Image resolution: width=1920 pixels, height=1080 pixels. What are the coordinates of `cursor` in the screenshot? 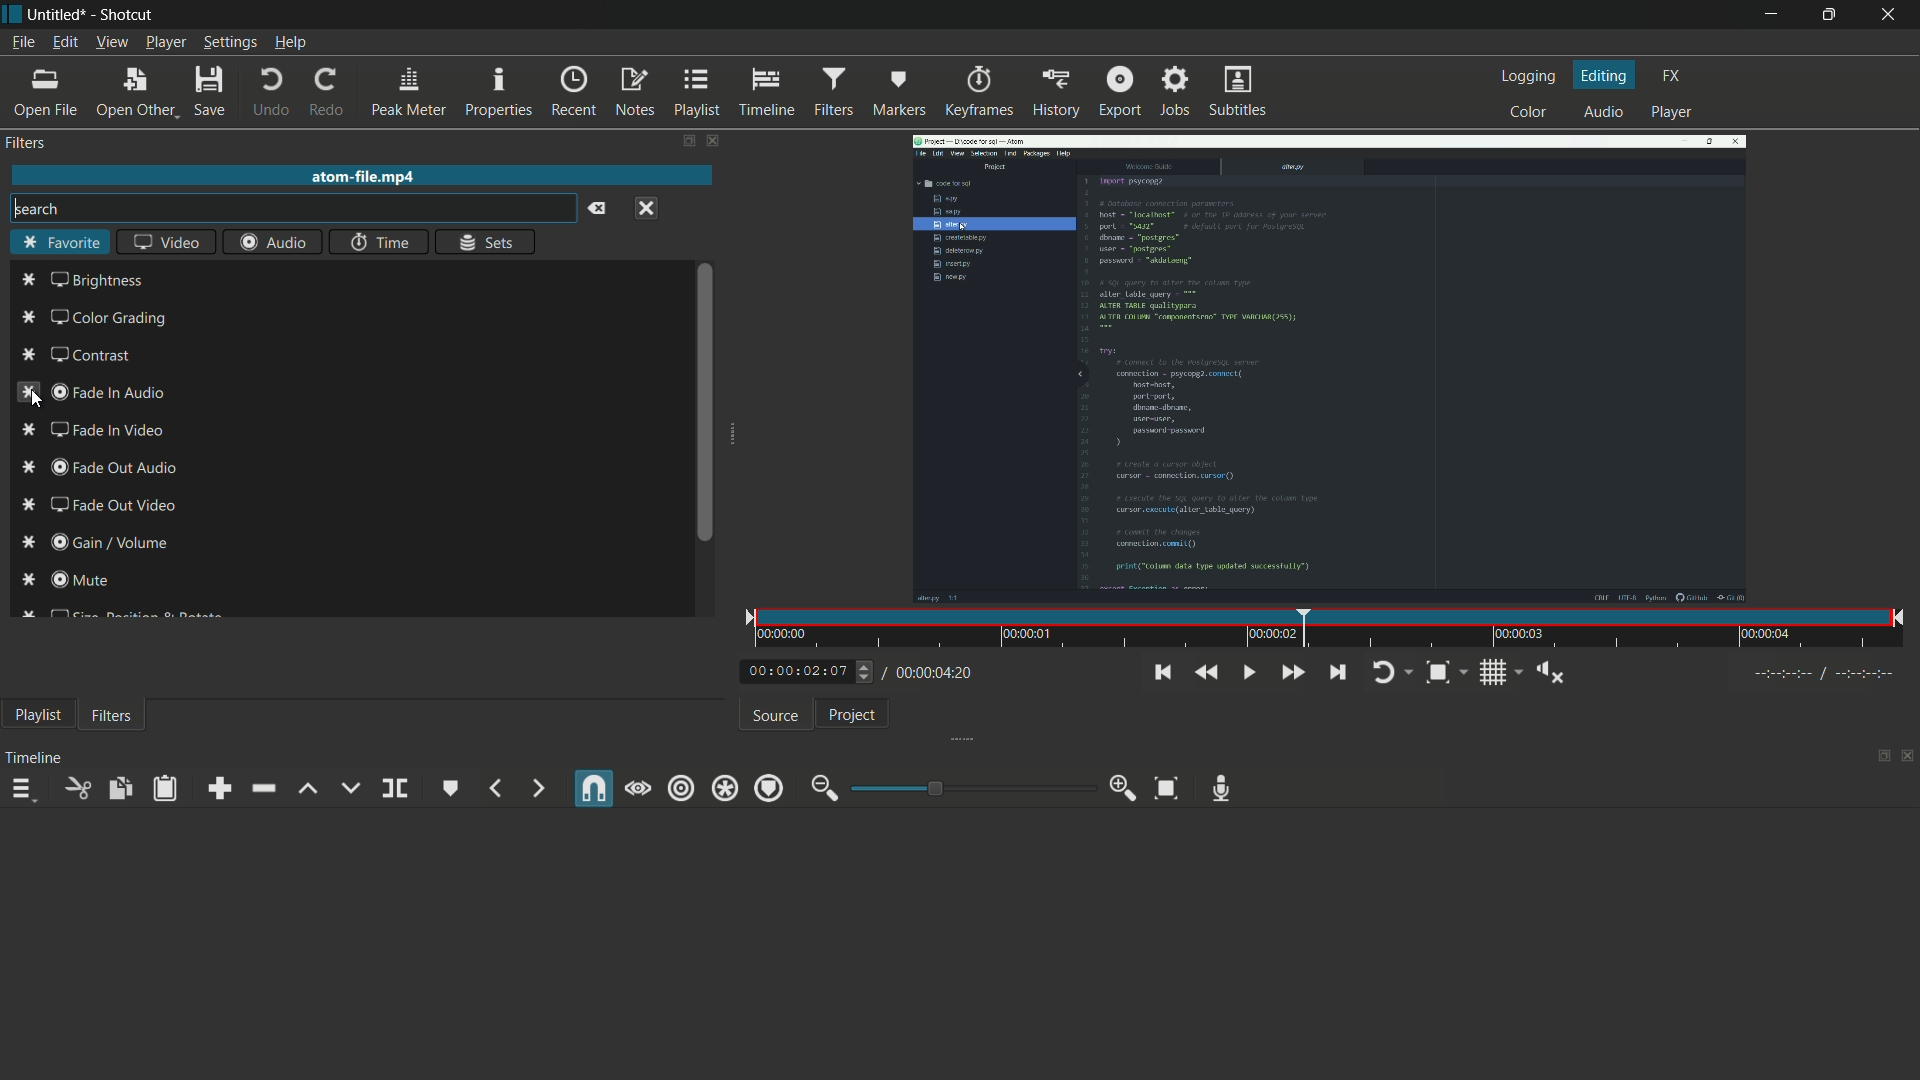 It's located at (37, 402).